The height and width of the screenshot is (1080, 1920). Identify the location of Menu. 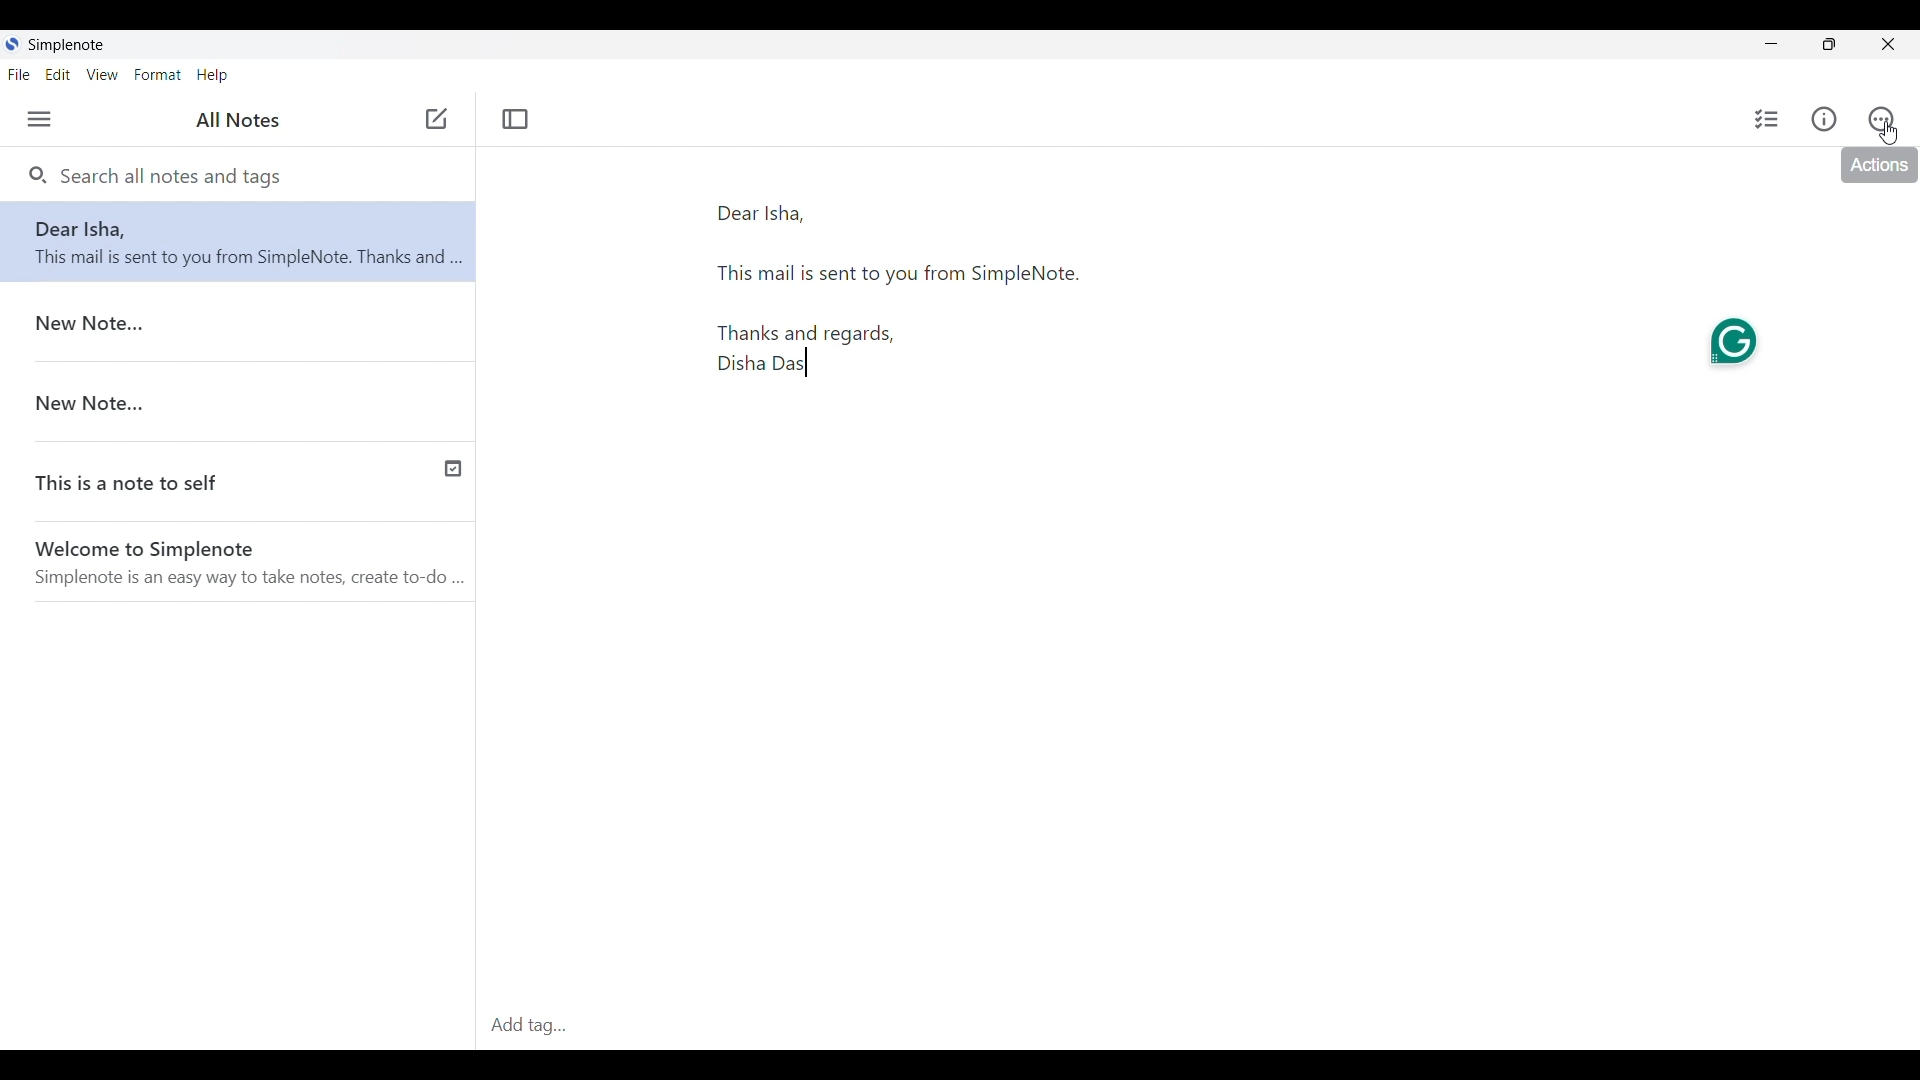
(38, 119).